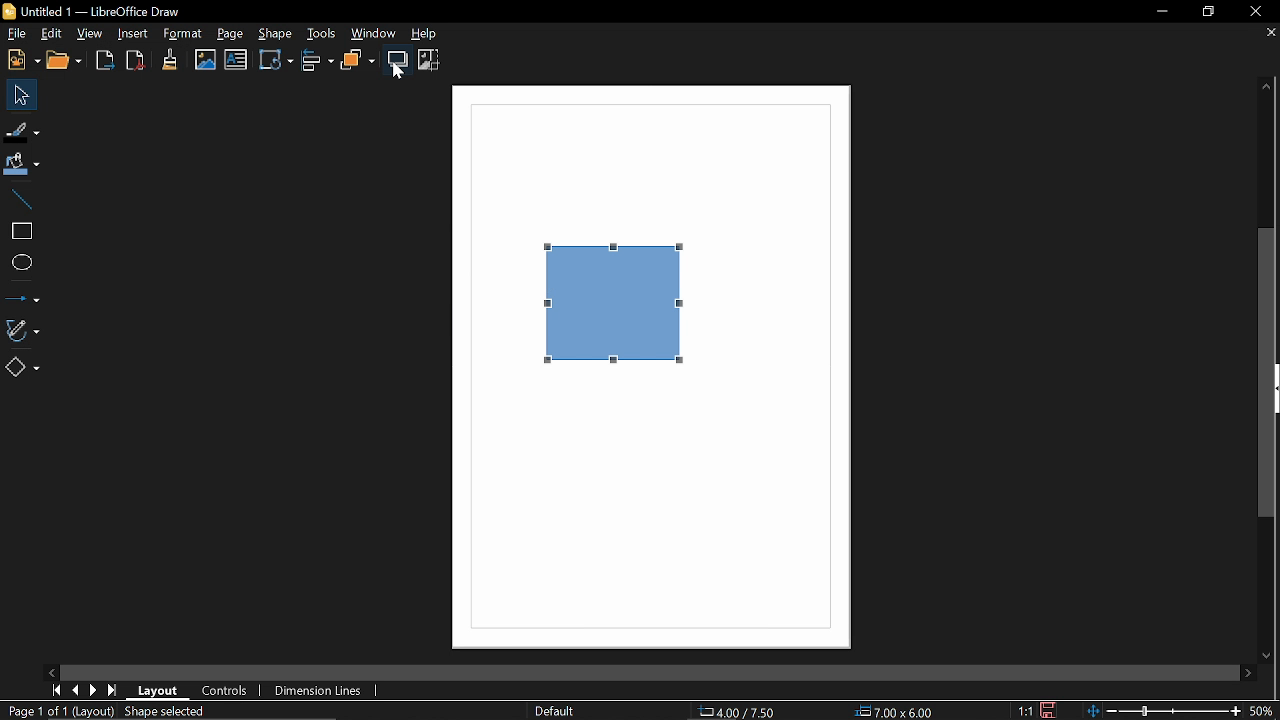  Describe the element at coordinates (25, 161) in the screenshot. I see `Fill color` at that location.